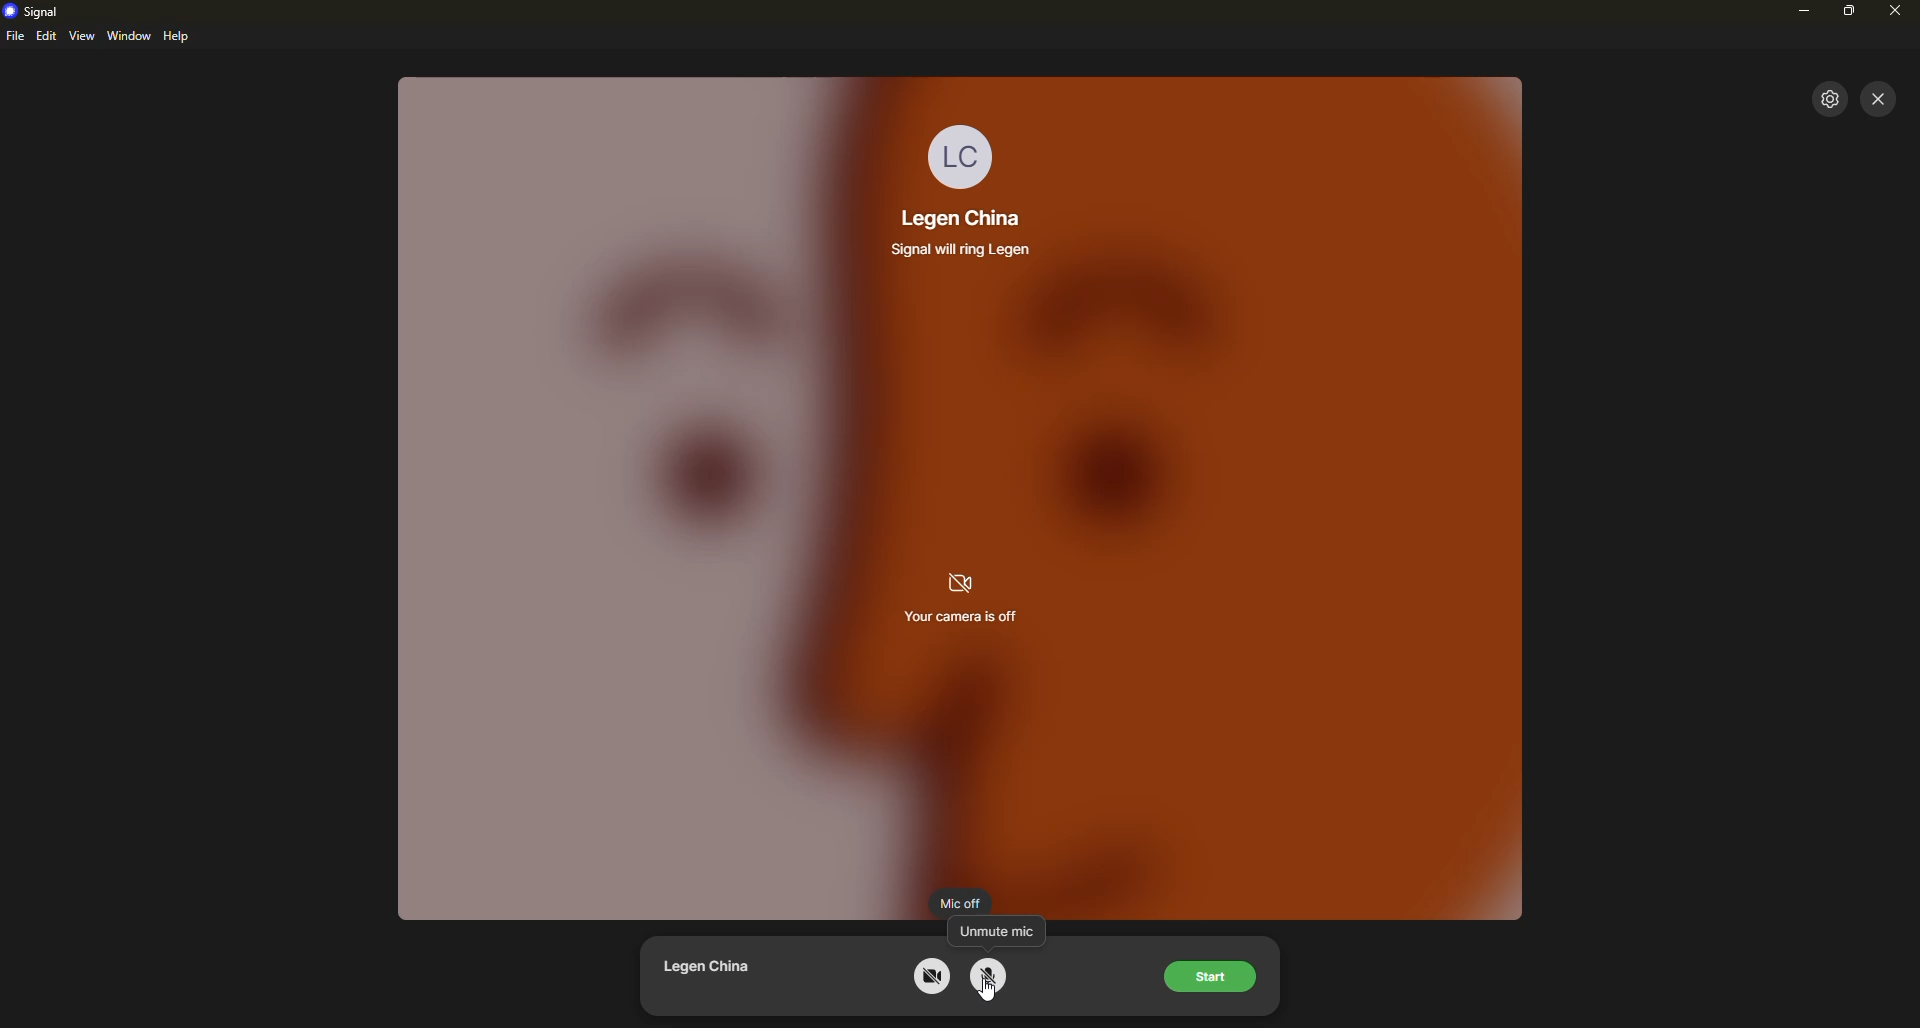  Describe the element at coordinates (130, 36) in the screenshot. I see `window` at that location.